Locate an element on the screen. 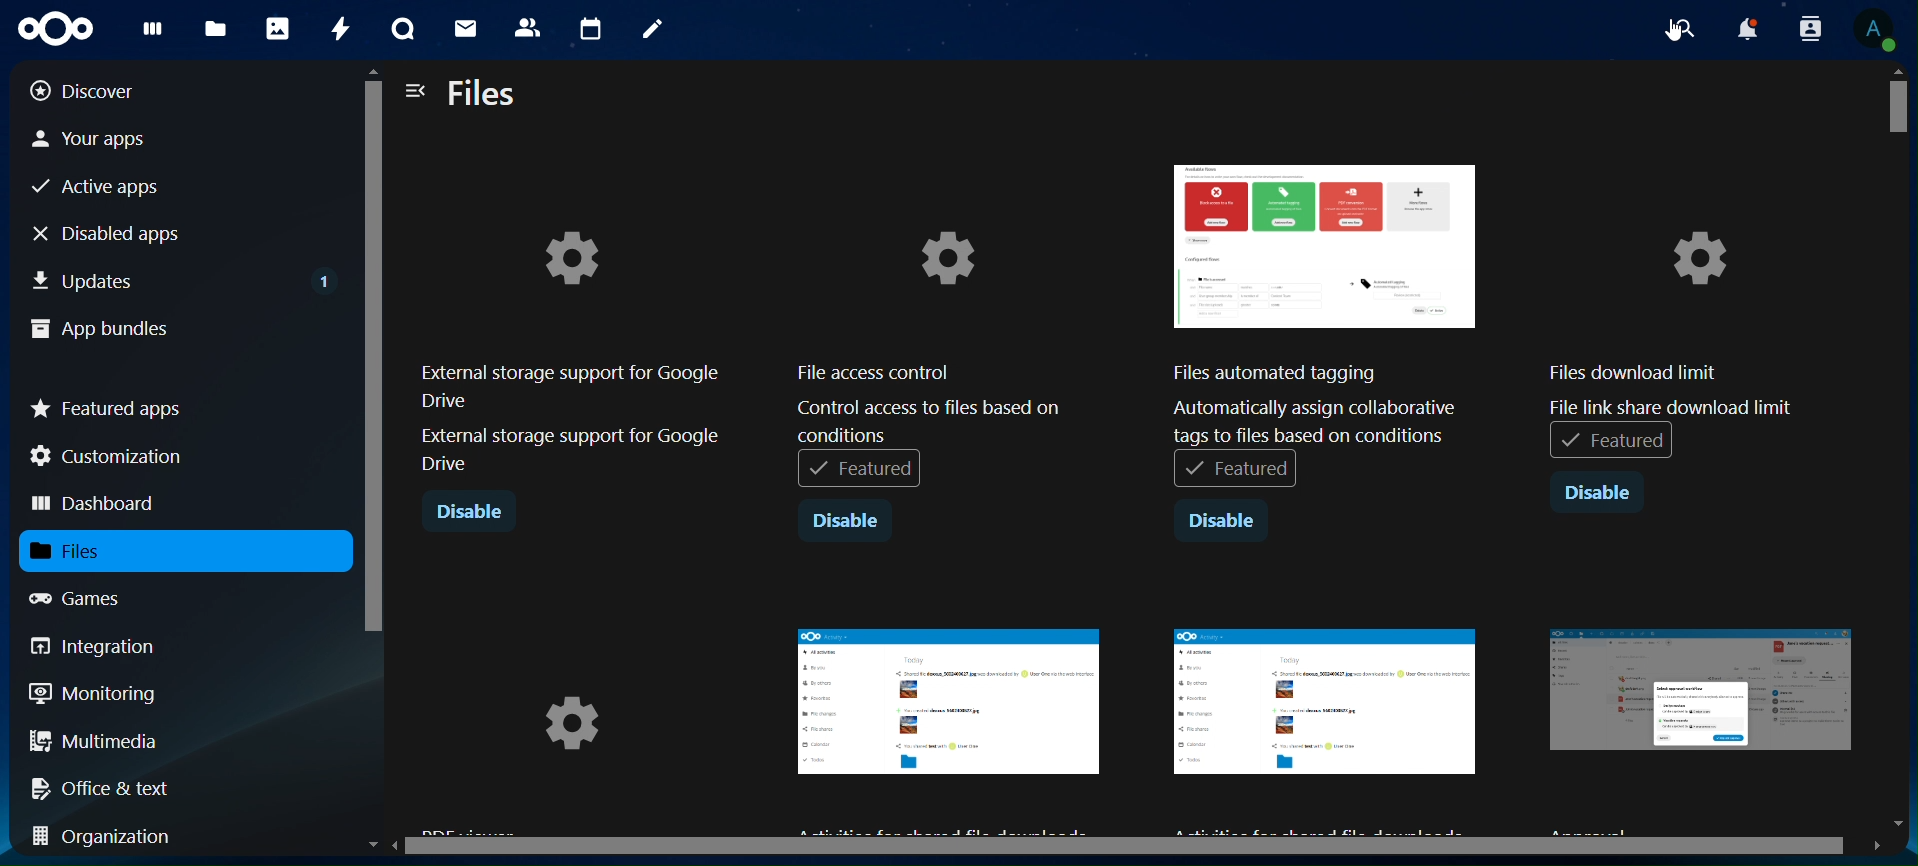 The height and width of the screenshot is (866, 1918). multimedia is located at coordinates (95, 744).